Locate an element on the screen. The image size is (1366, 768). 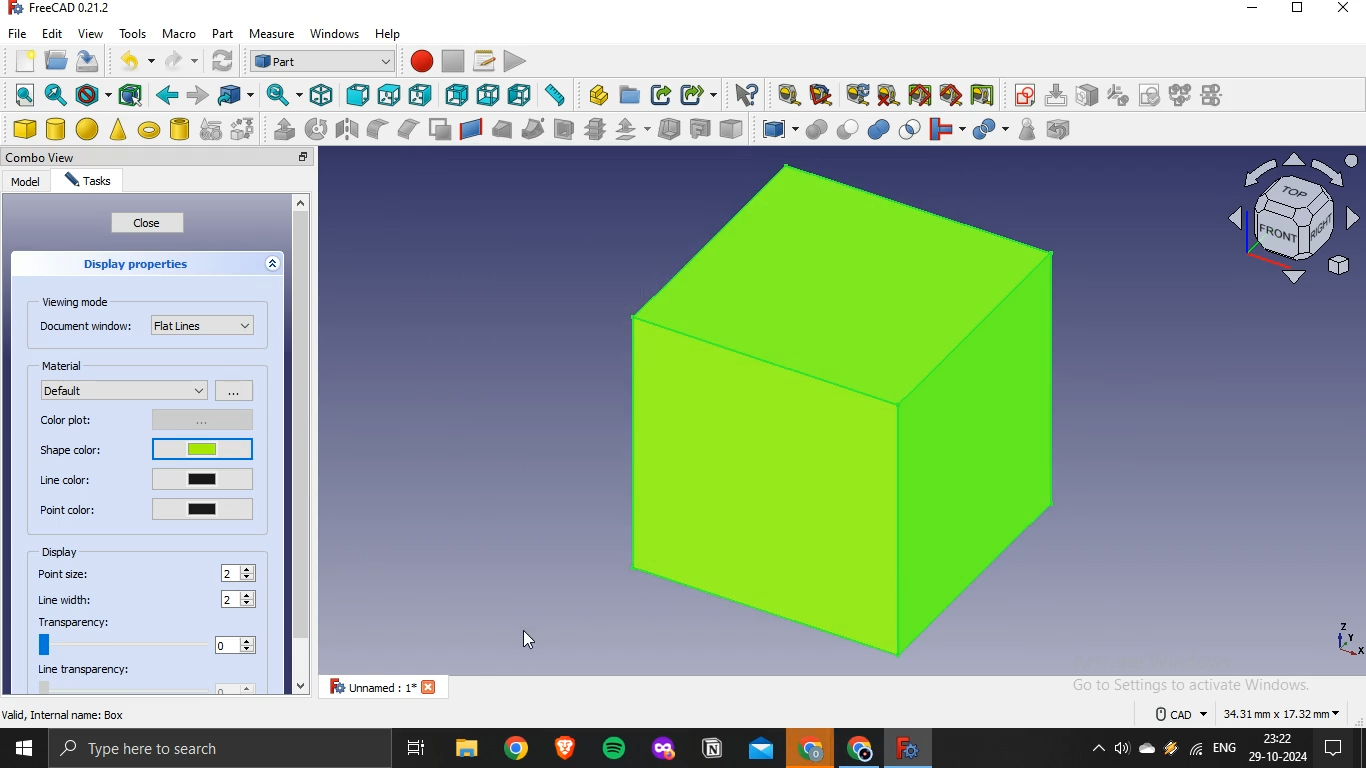
create folder is located at coordinates (631, 94).